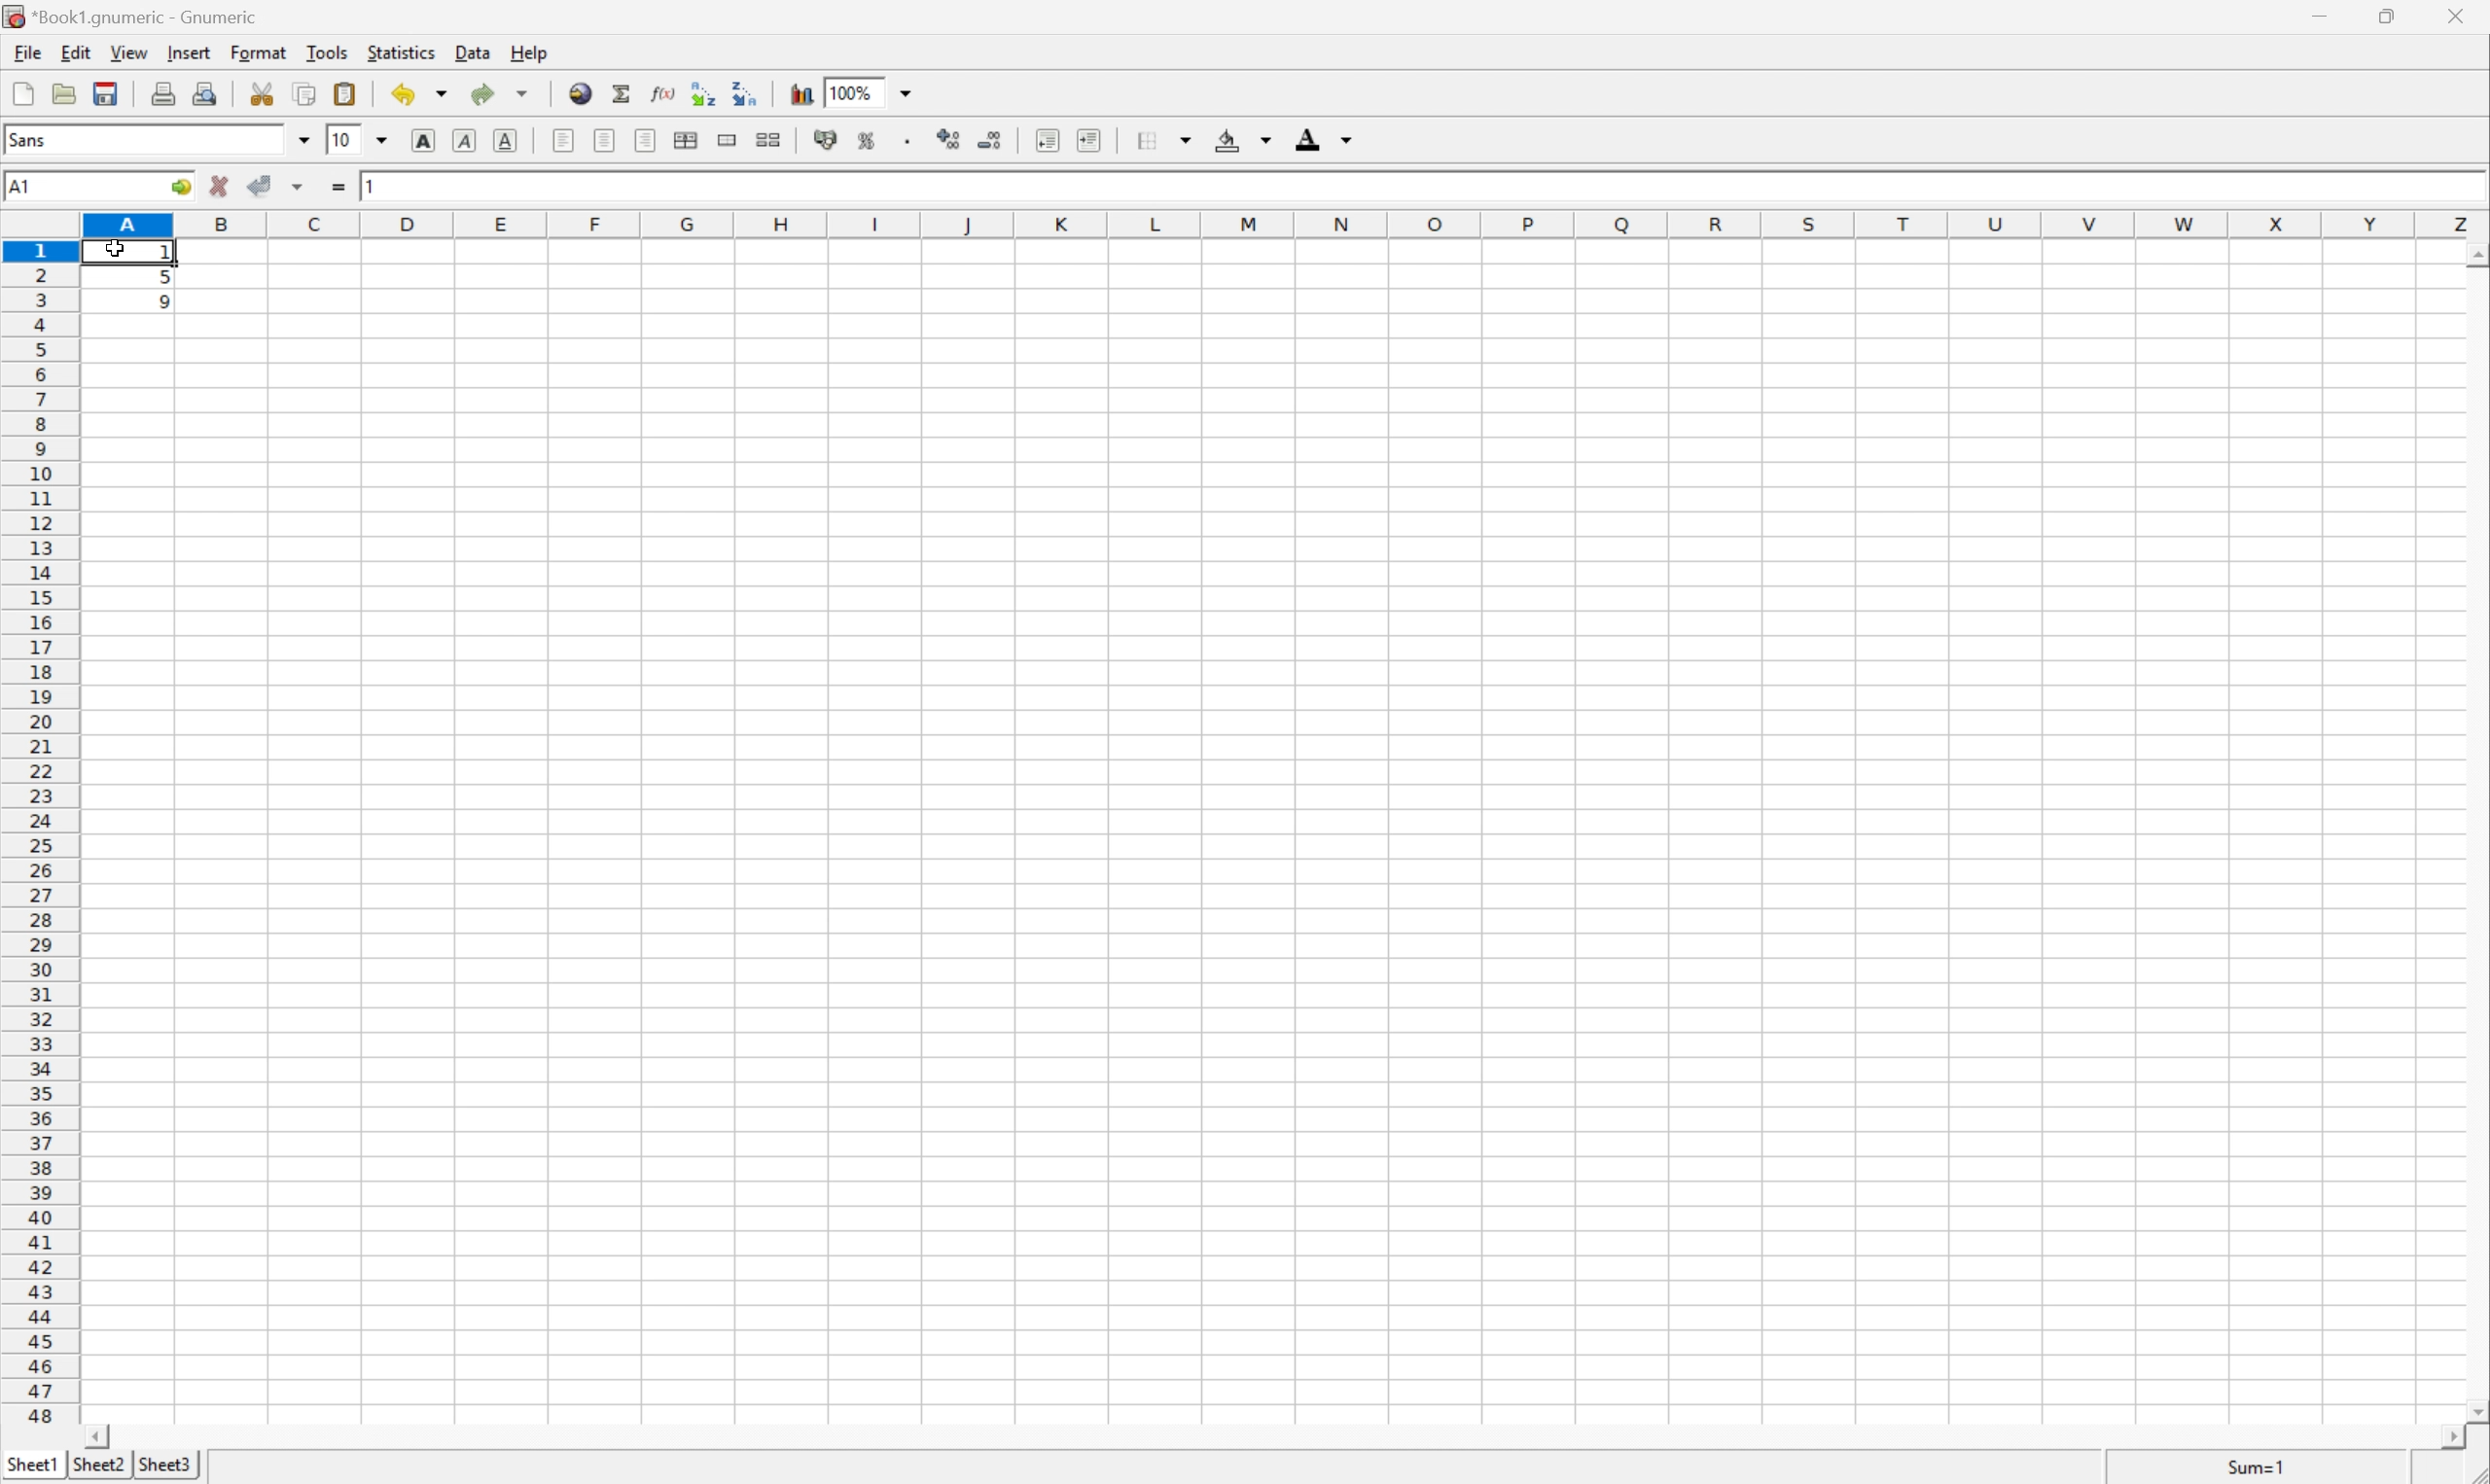 This screenshot has height=1484, width=2490. Describe the element at coordinates (106, 93) in the screenshot. I see `save current workbook` at that location.